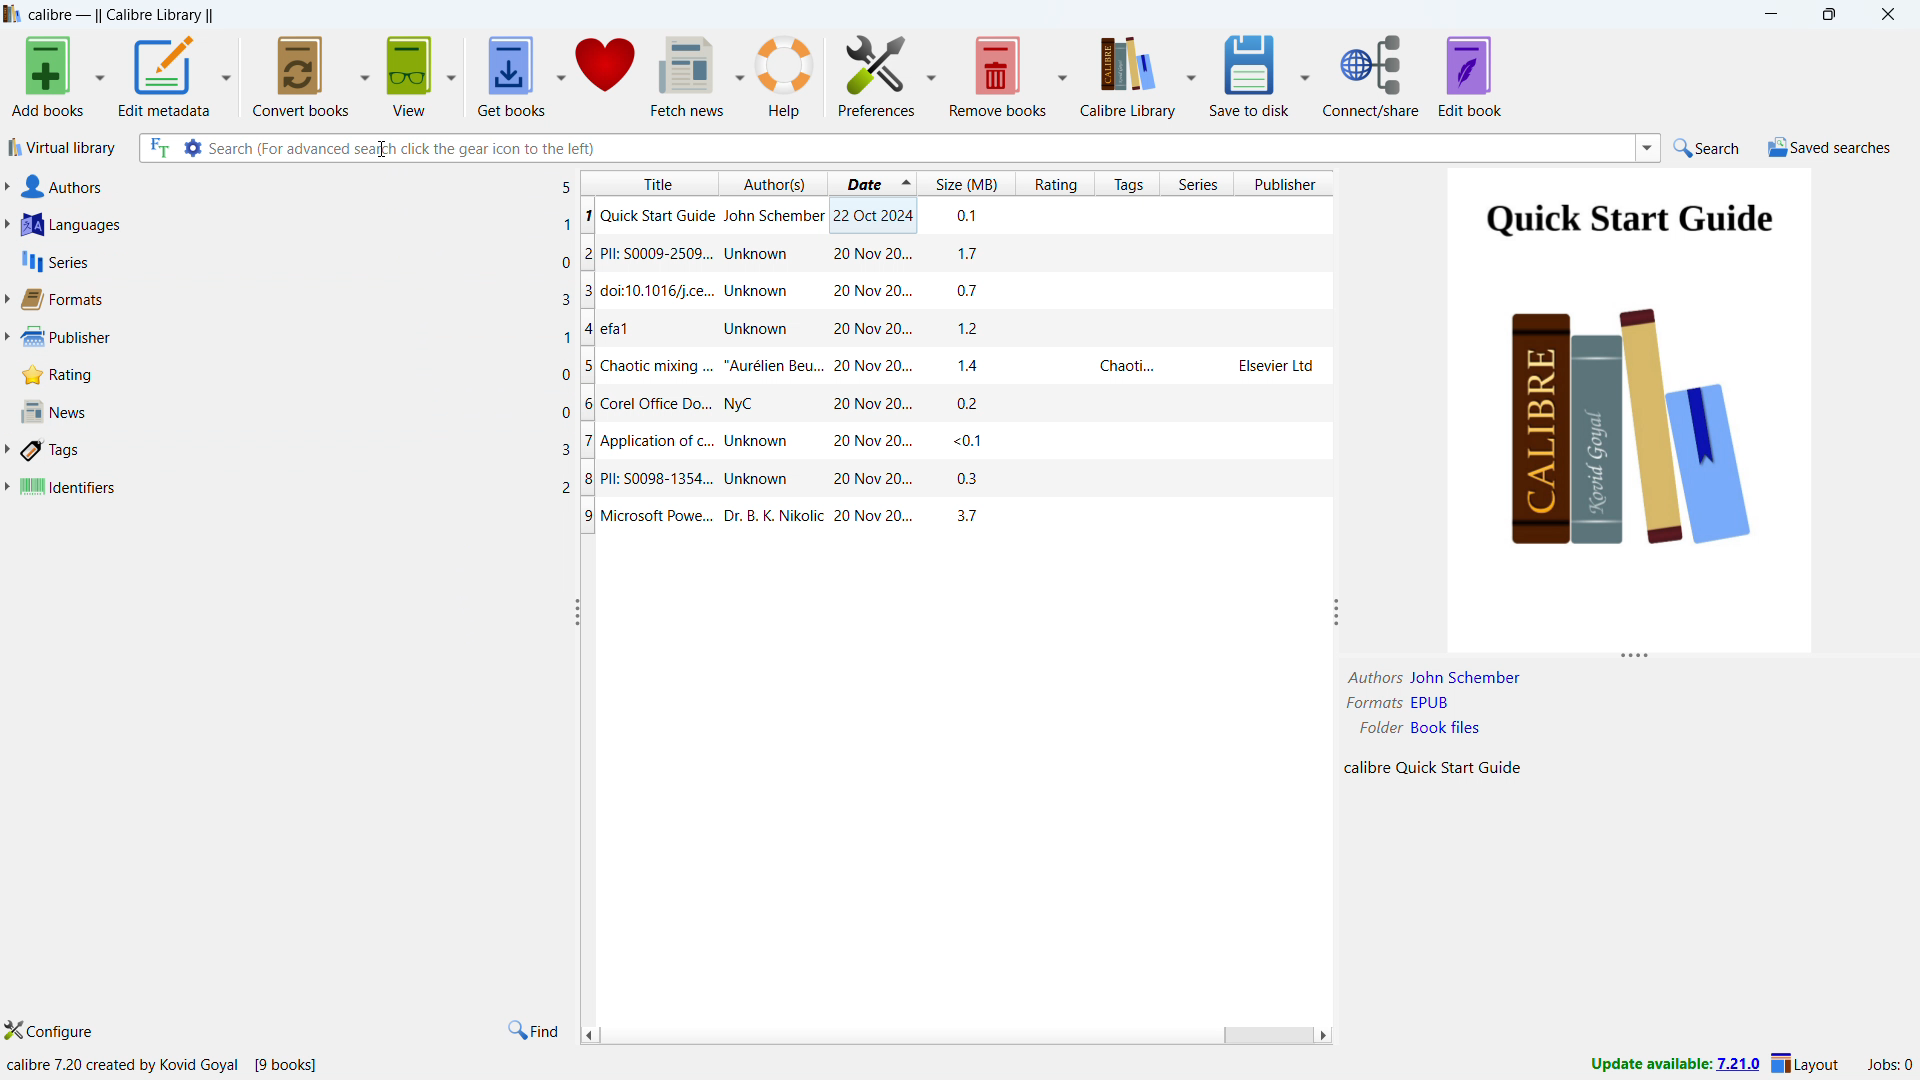  Describe the element at coordinates (62, 149) in the screenshot. I see `virtual library` at that location.